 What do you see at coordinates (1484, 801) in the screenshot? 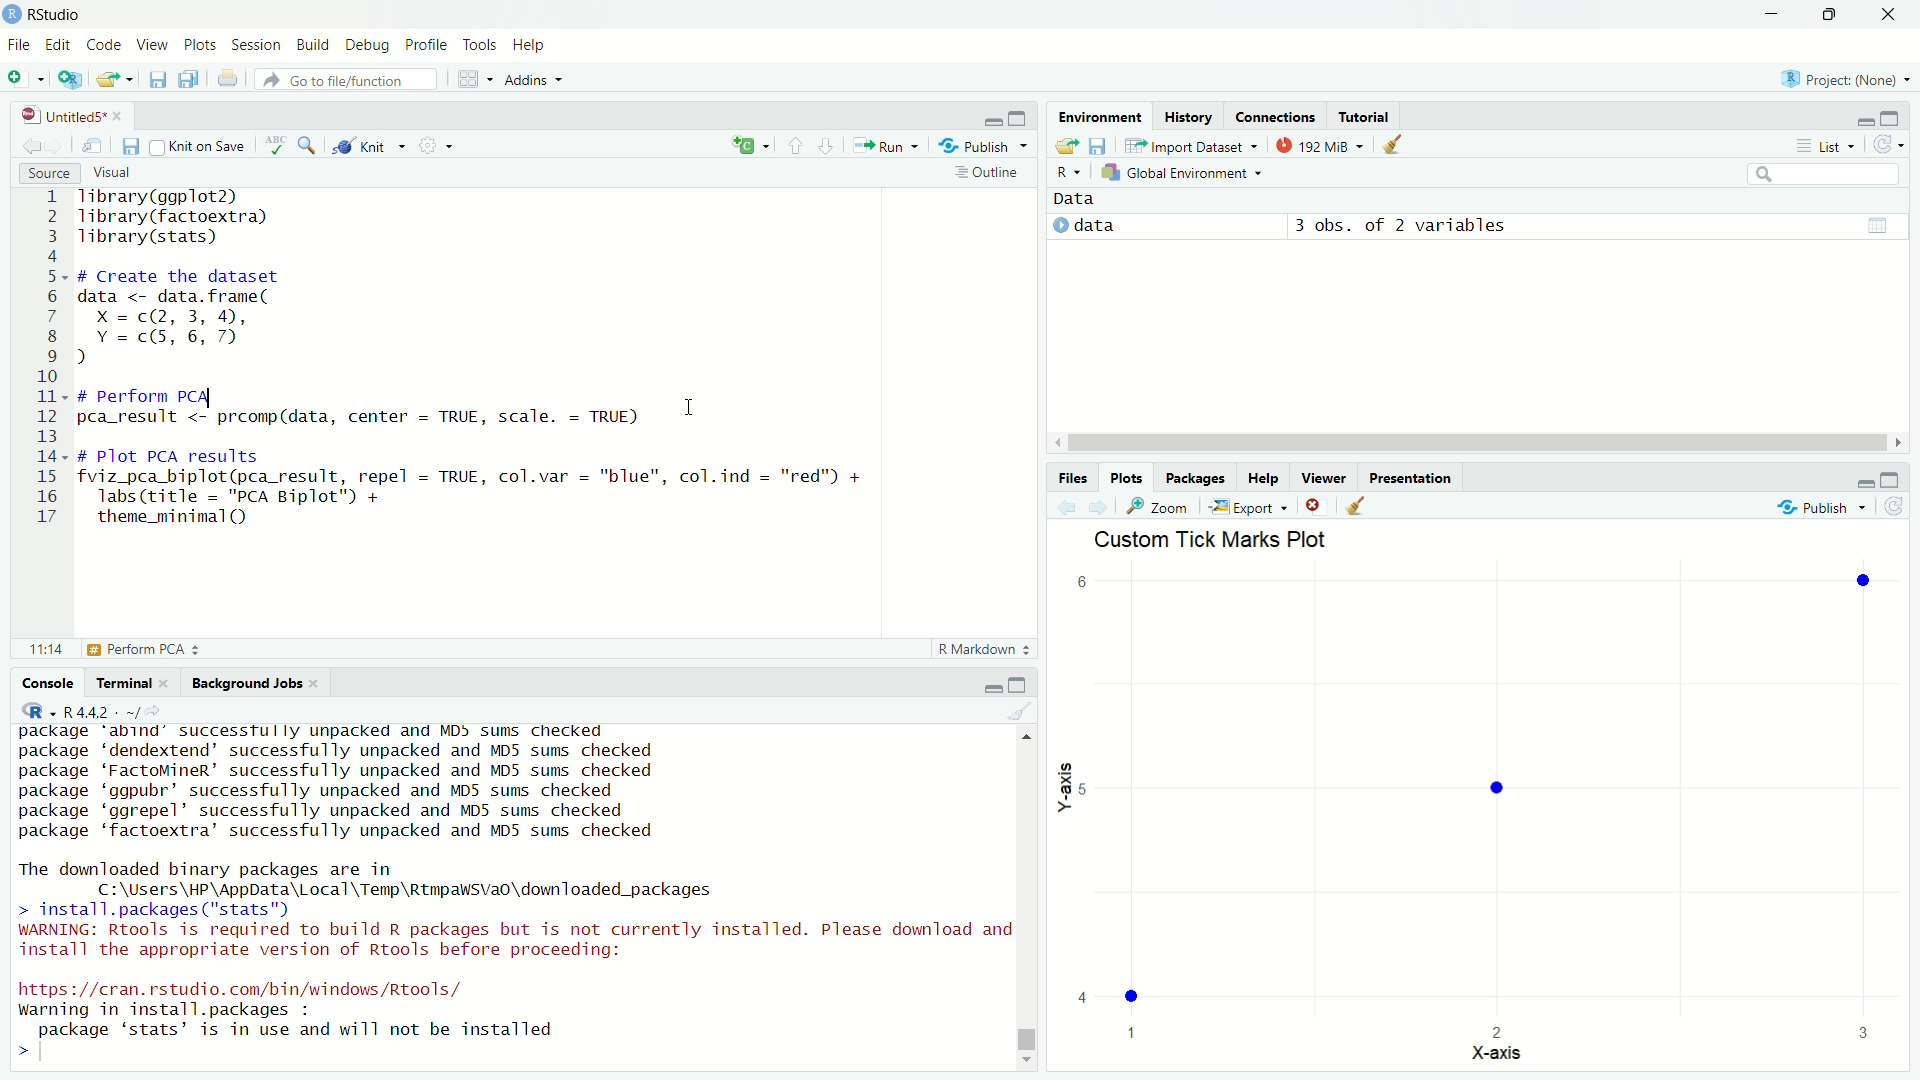
I see `custom tick marks plot` at bounding box center [1484, 801].